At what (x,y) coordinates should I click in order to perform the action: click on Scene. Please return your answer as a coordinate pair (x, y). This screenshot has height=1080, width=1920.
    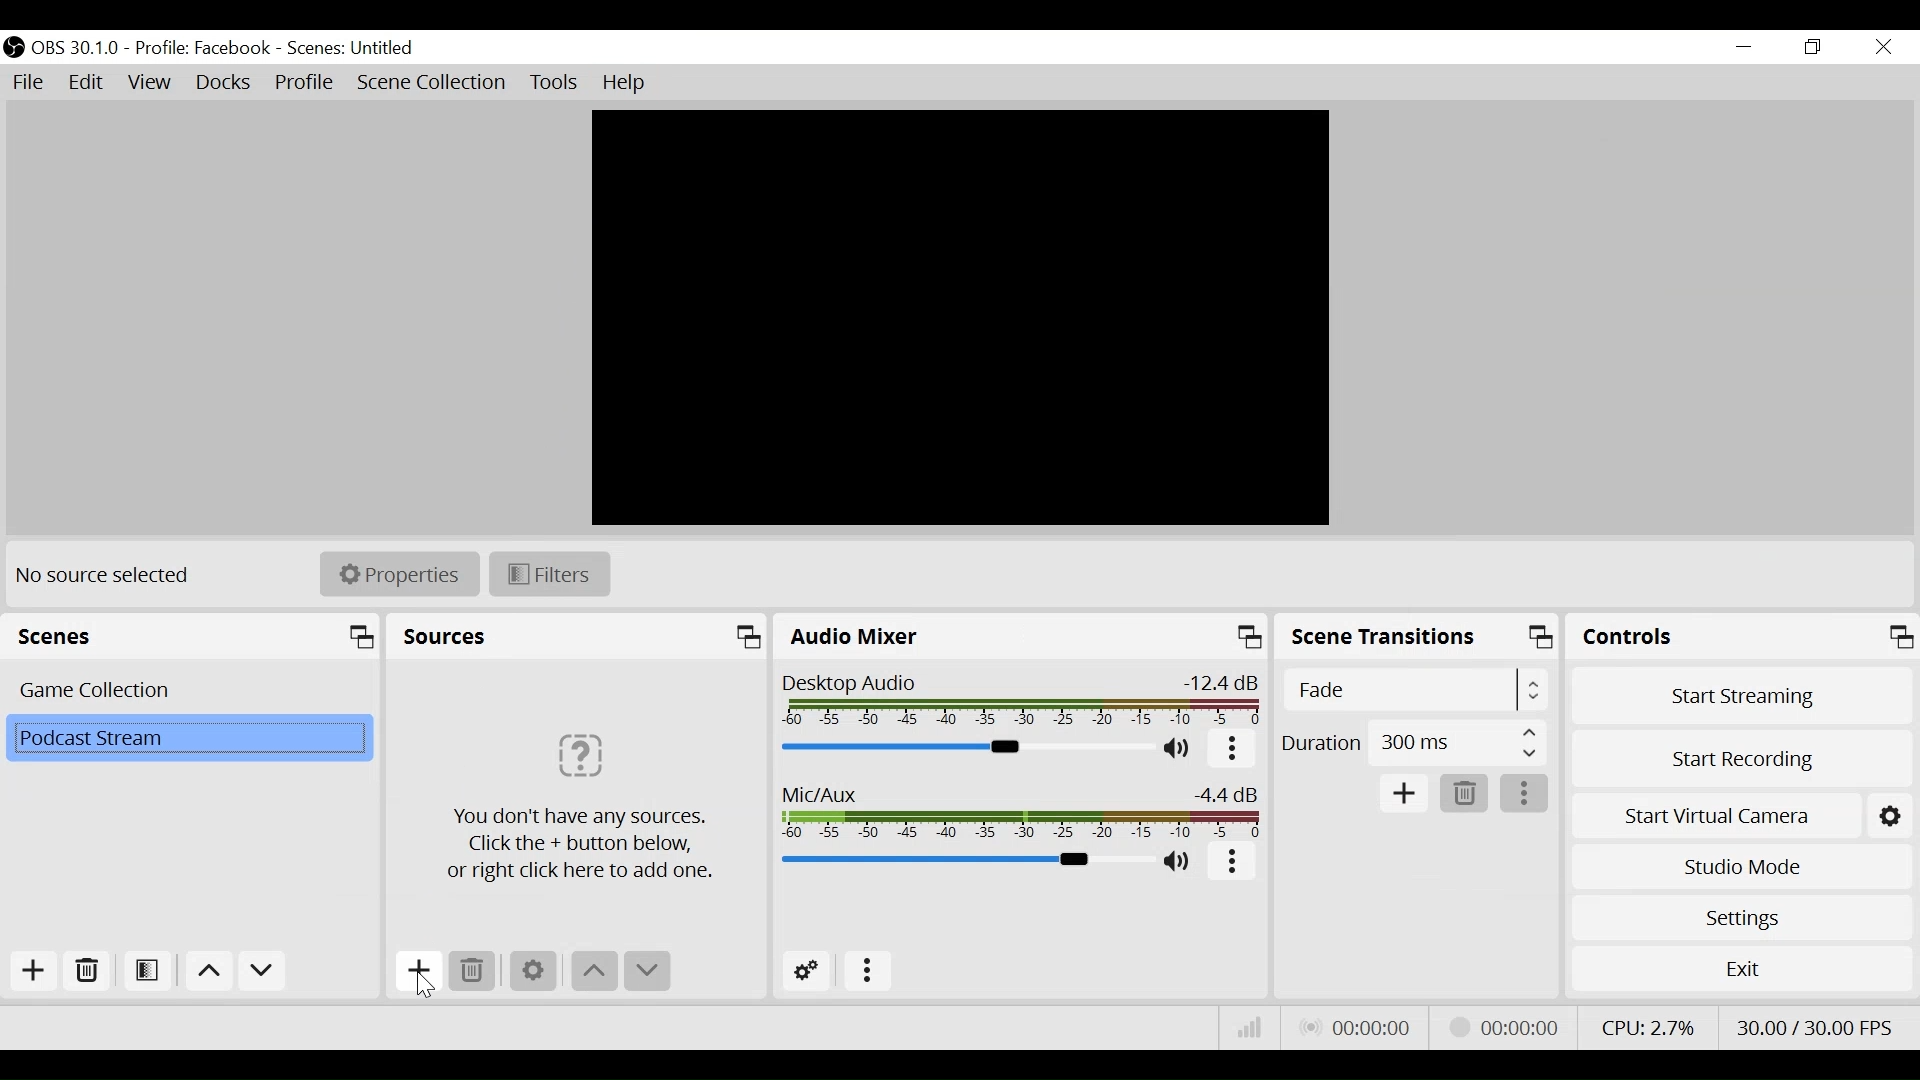
    Looking at the image, I should click on (189, 691).